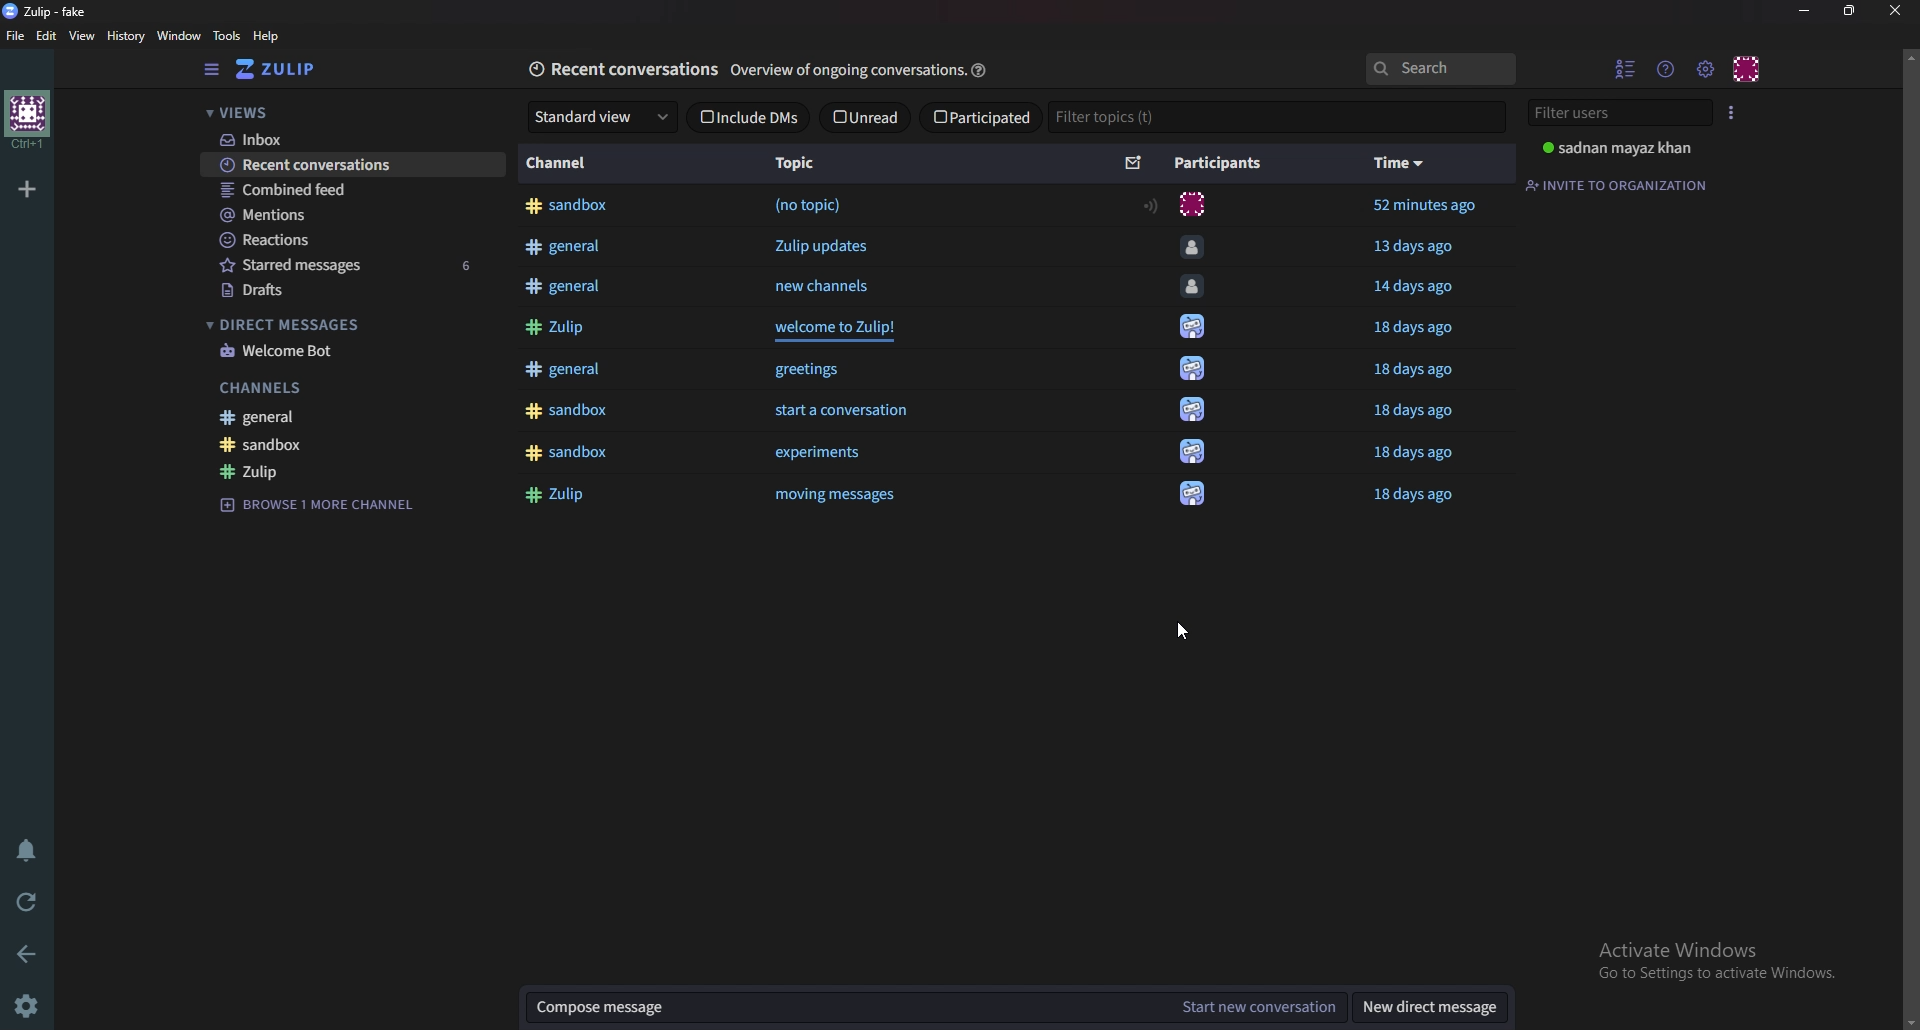 The width and height of the screenshot is (1920, 1030). I want to click on cursor, so click(1189, 628).